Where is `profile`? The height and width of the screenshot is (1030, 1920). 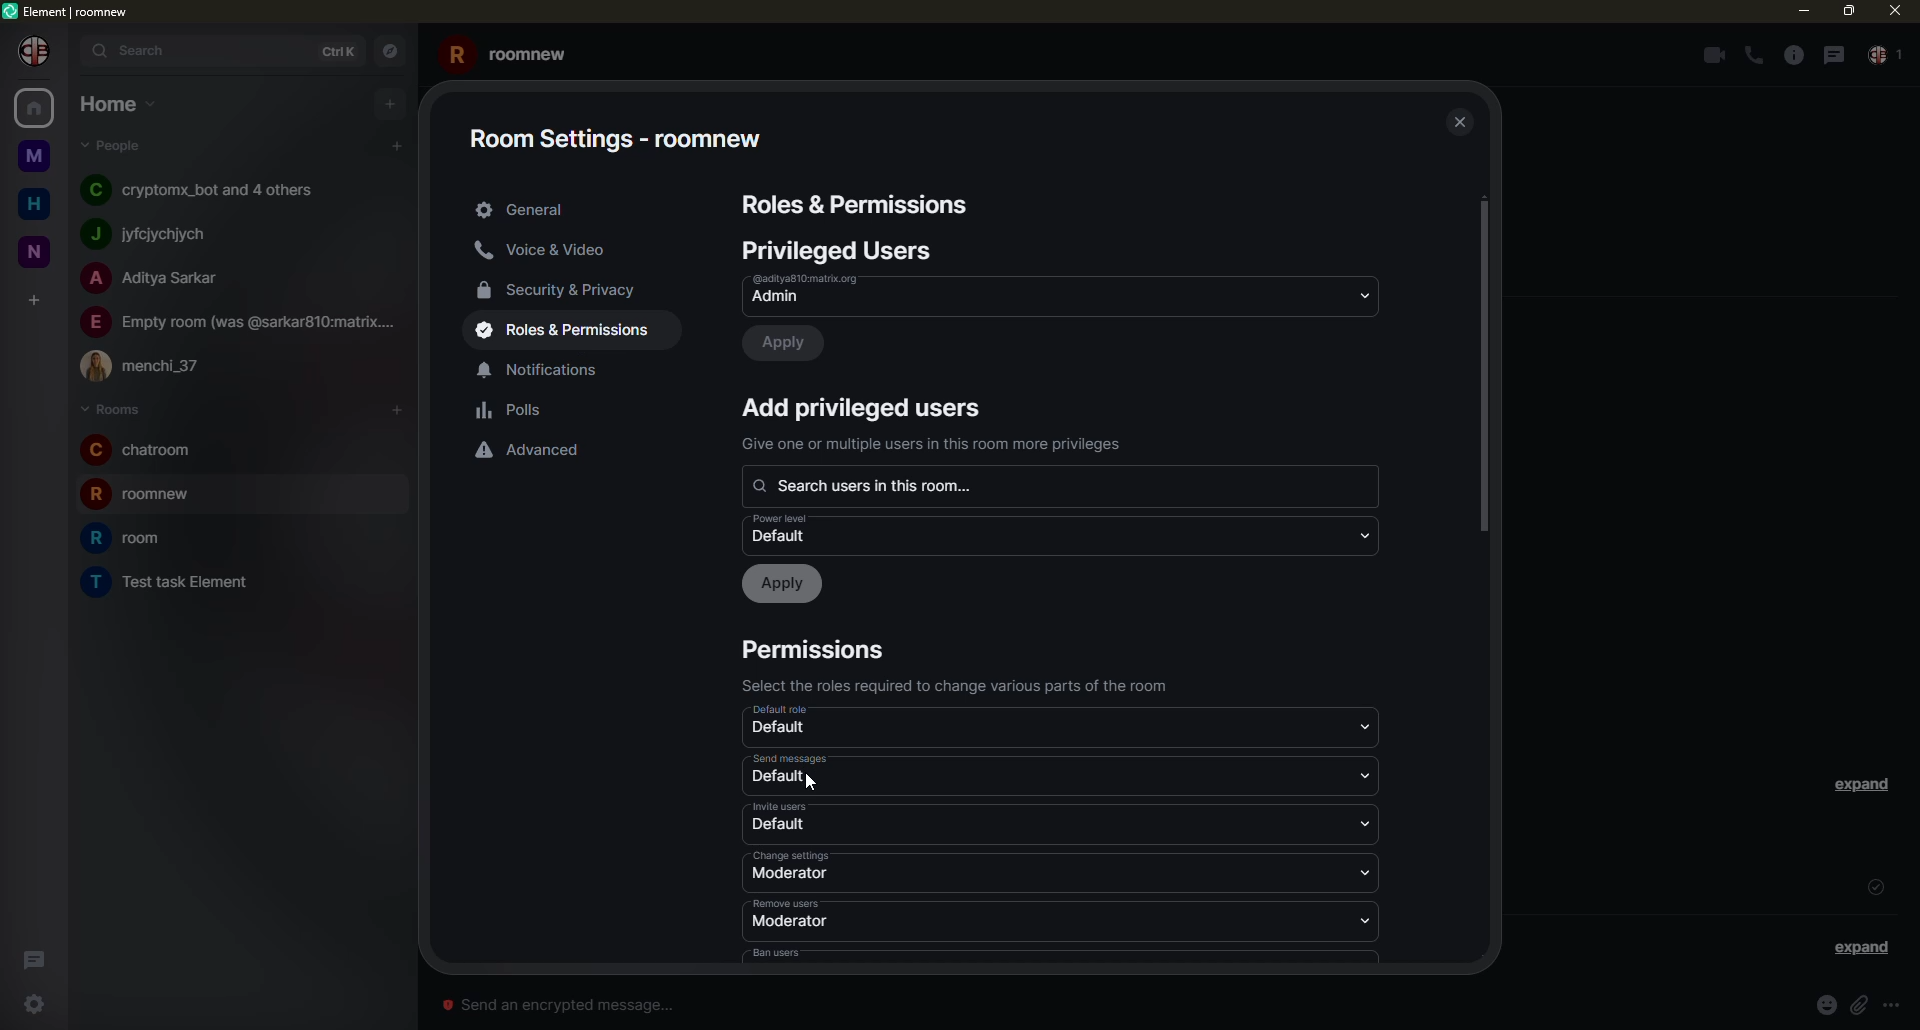 profile is located at coordinates (36, 51).